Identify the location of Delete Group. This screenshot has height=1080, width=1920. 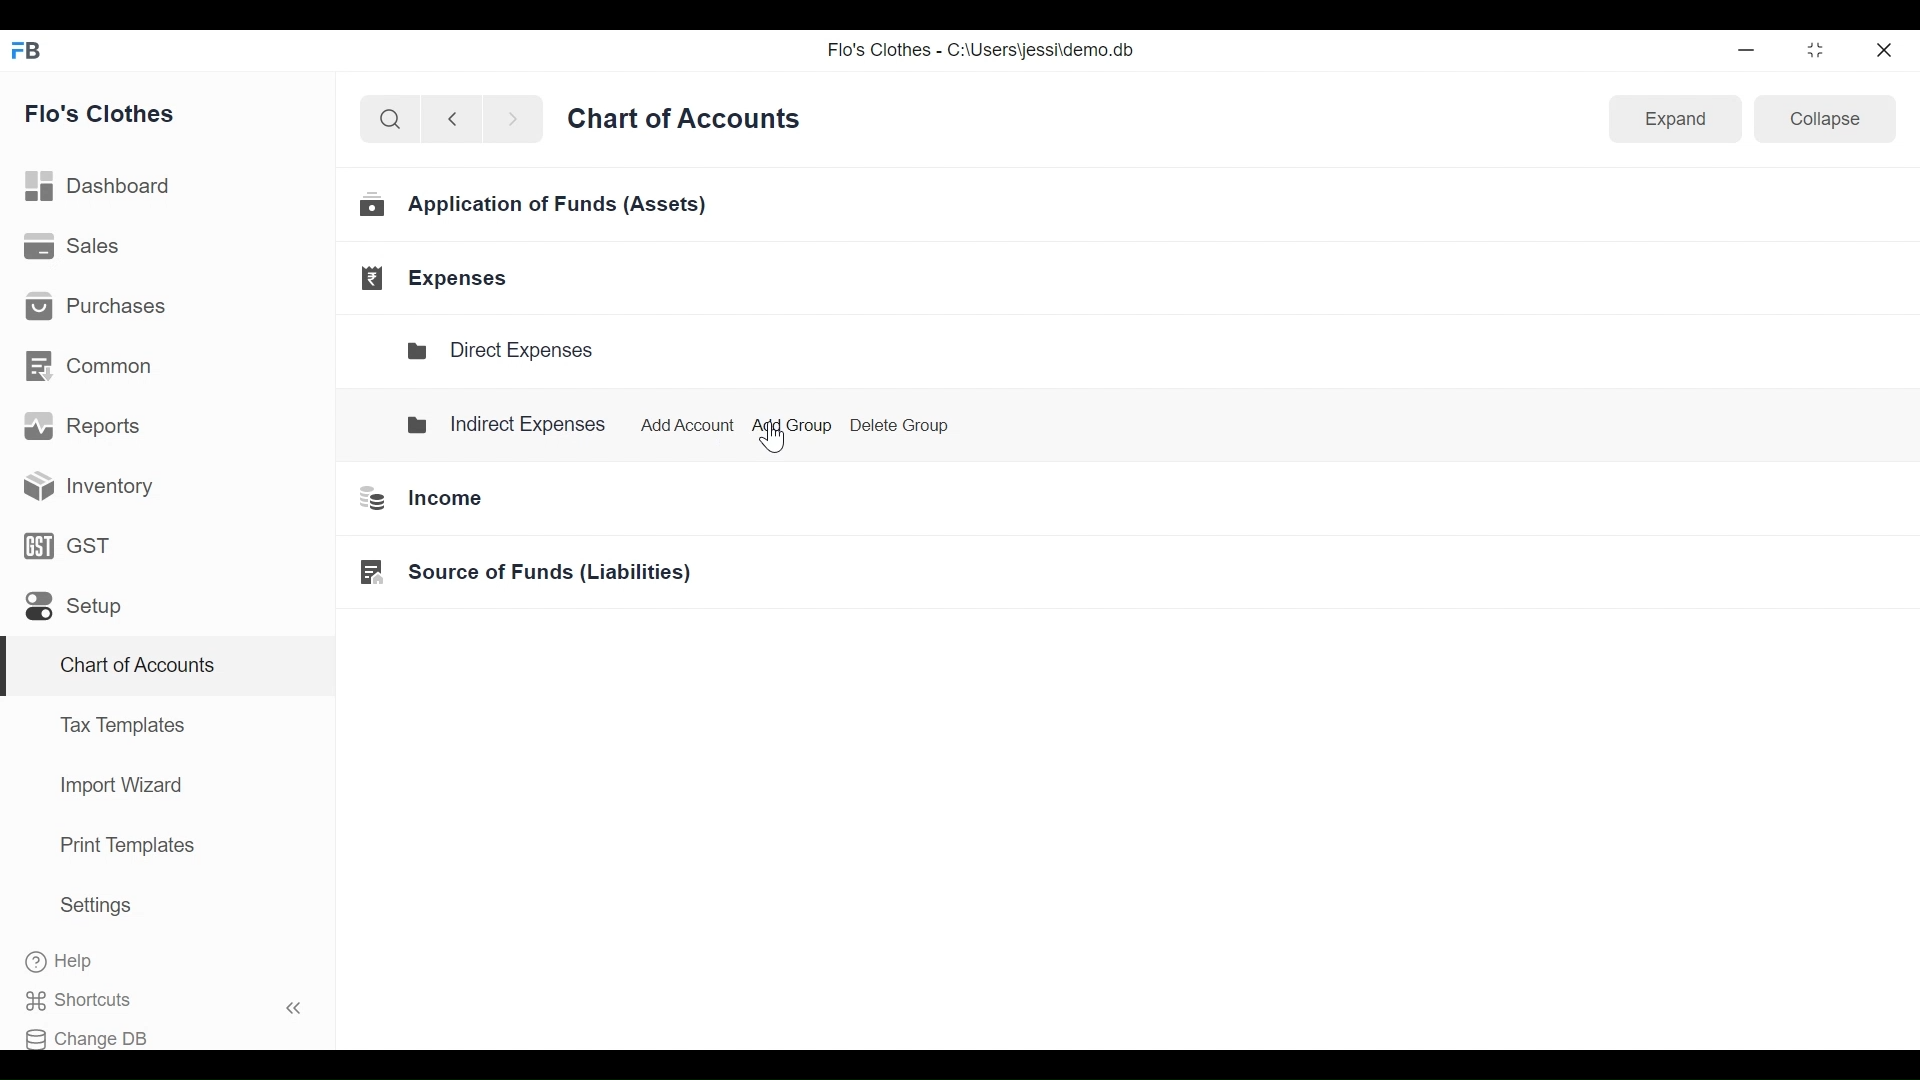
(900, 424).